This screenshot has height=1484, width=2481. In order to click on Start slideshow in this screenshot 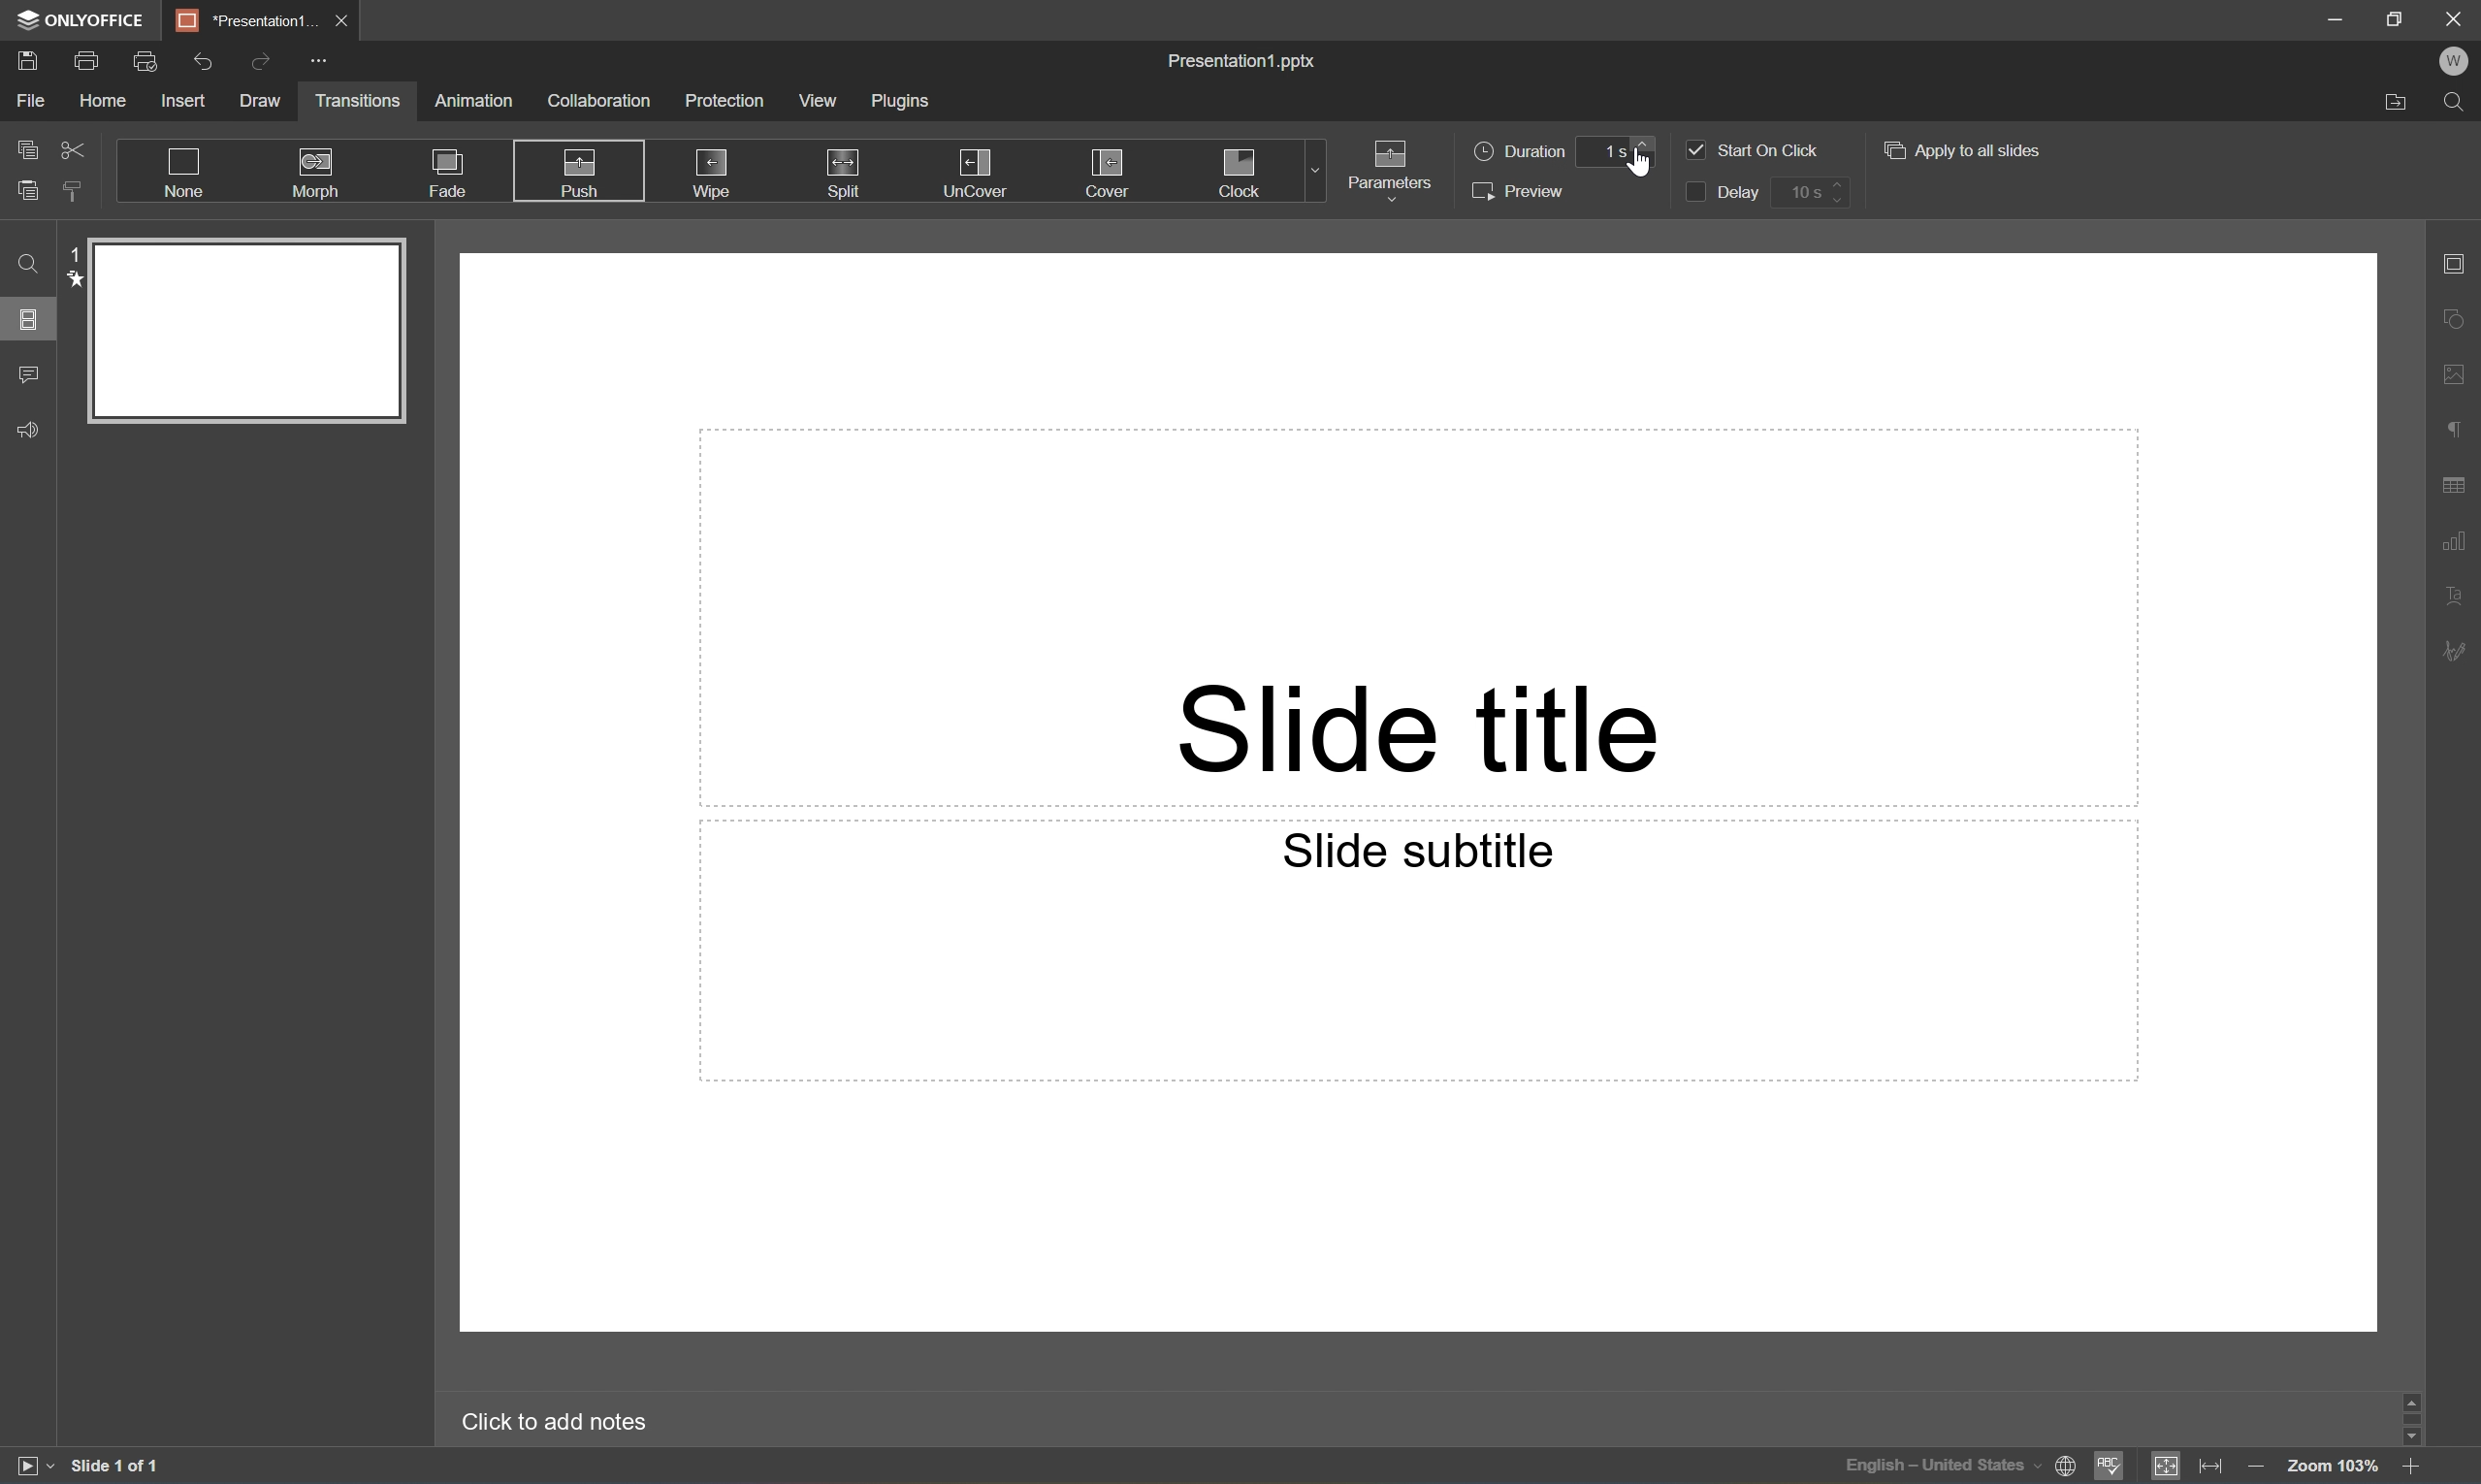, I will do `click(36, 1465)`.